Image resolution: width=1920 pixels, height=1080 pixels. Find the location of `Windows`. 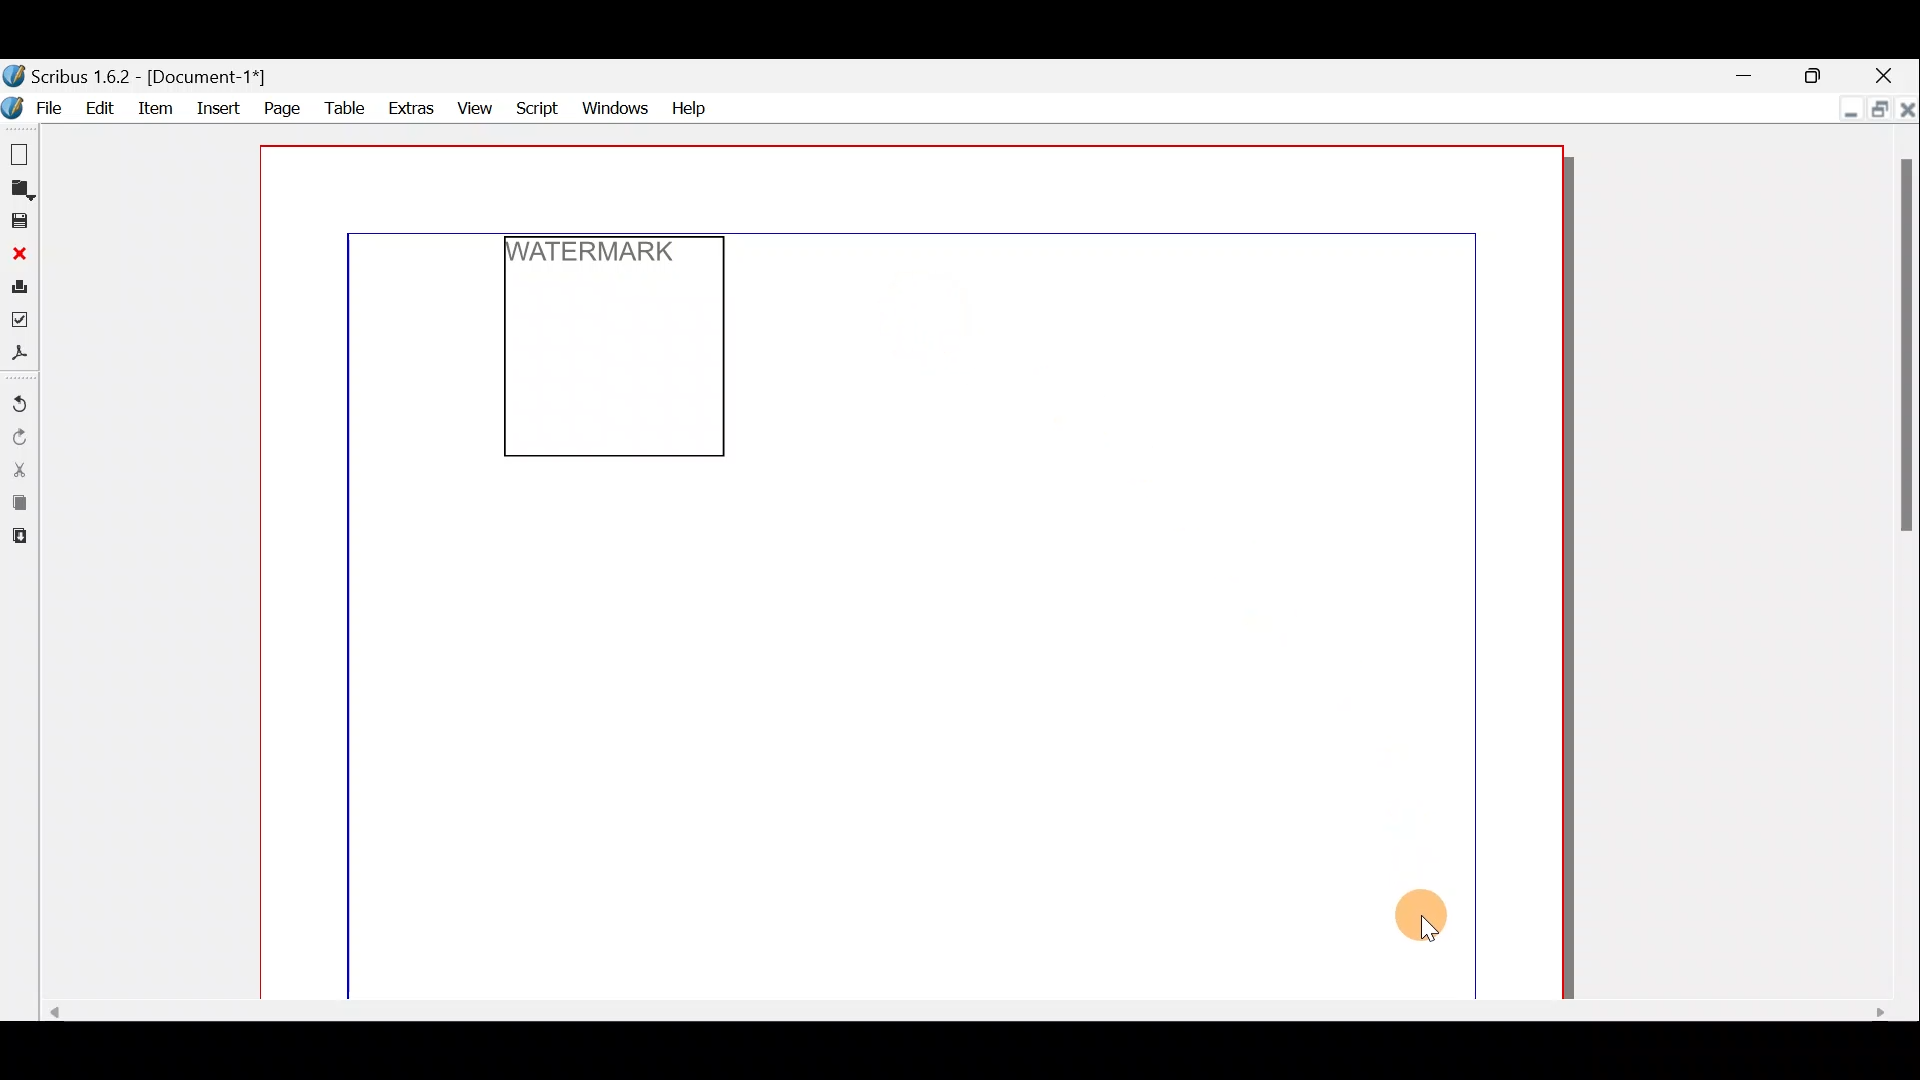

Windows is located at coordinates (615, 106).